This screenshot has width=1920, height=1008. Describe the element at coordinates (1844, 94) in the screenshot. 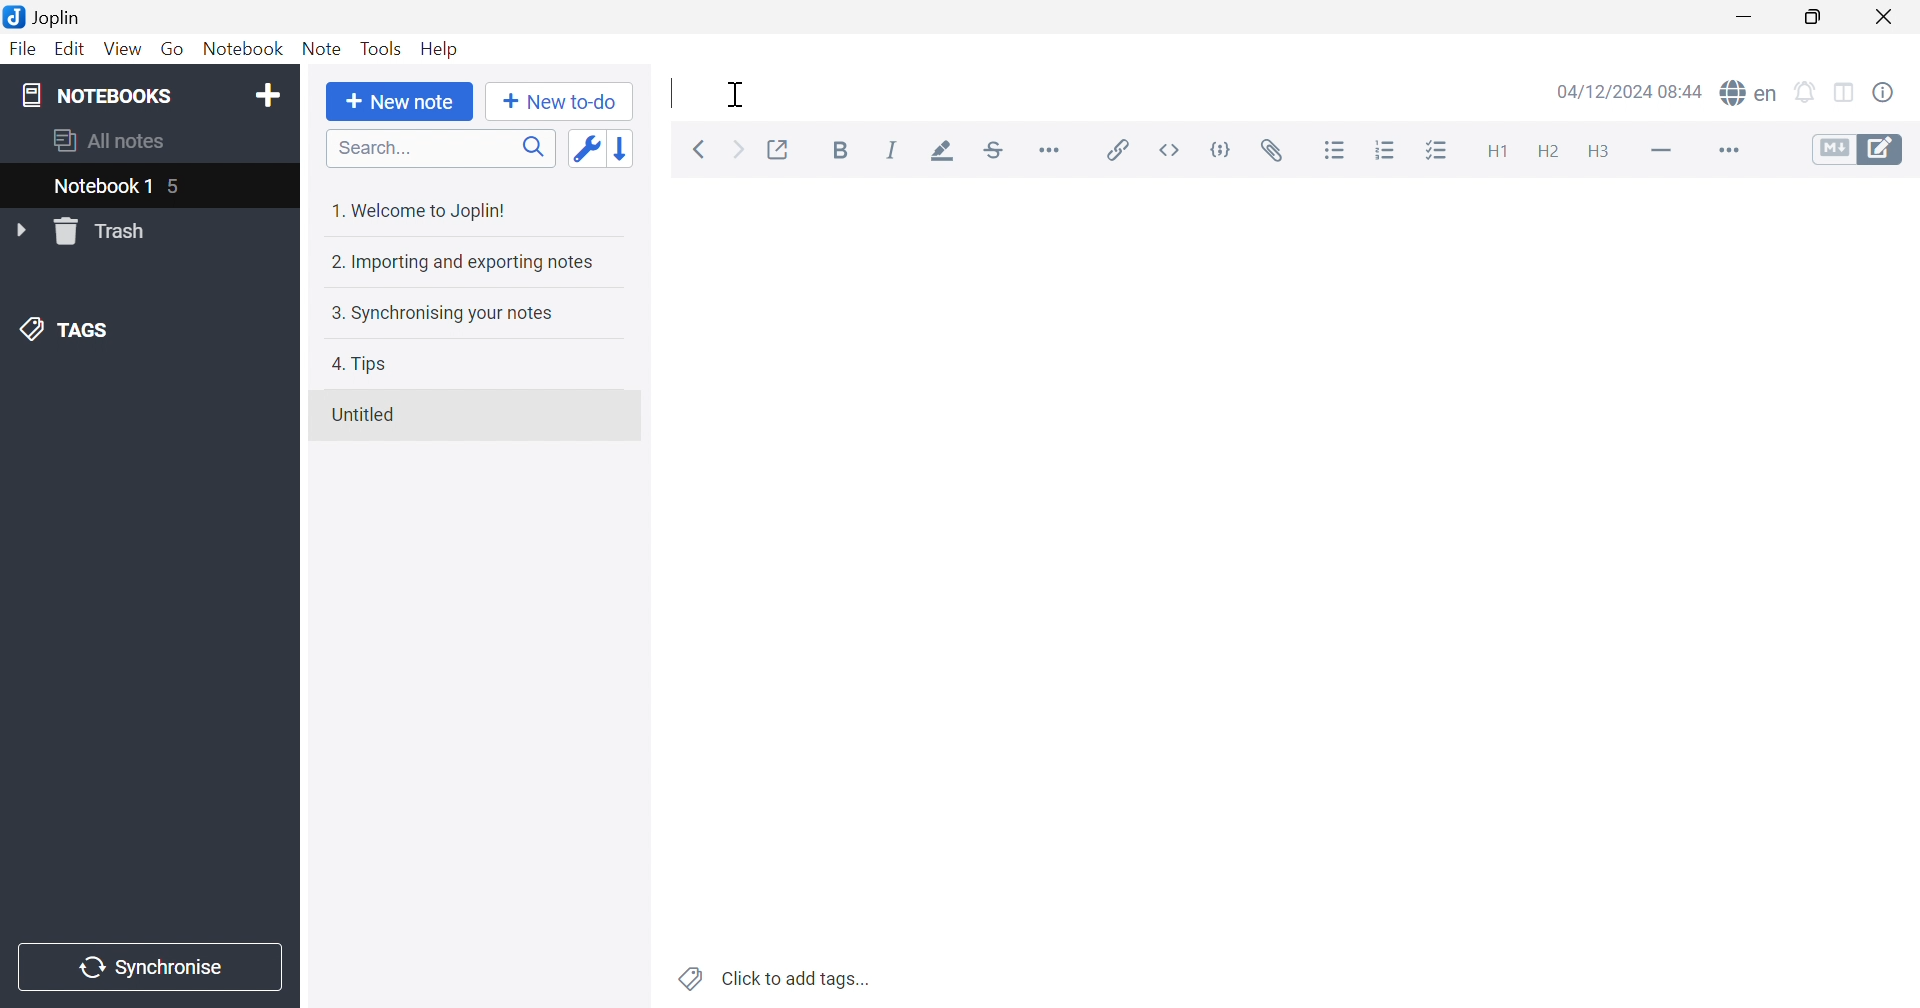

I see `Toggle editors layout` at that location.